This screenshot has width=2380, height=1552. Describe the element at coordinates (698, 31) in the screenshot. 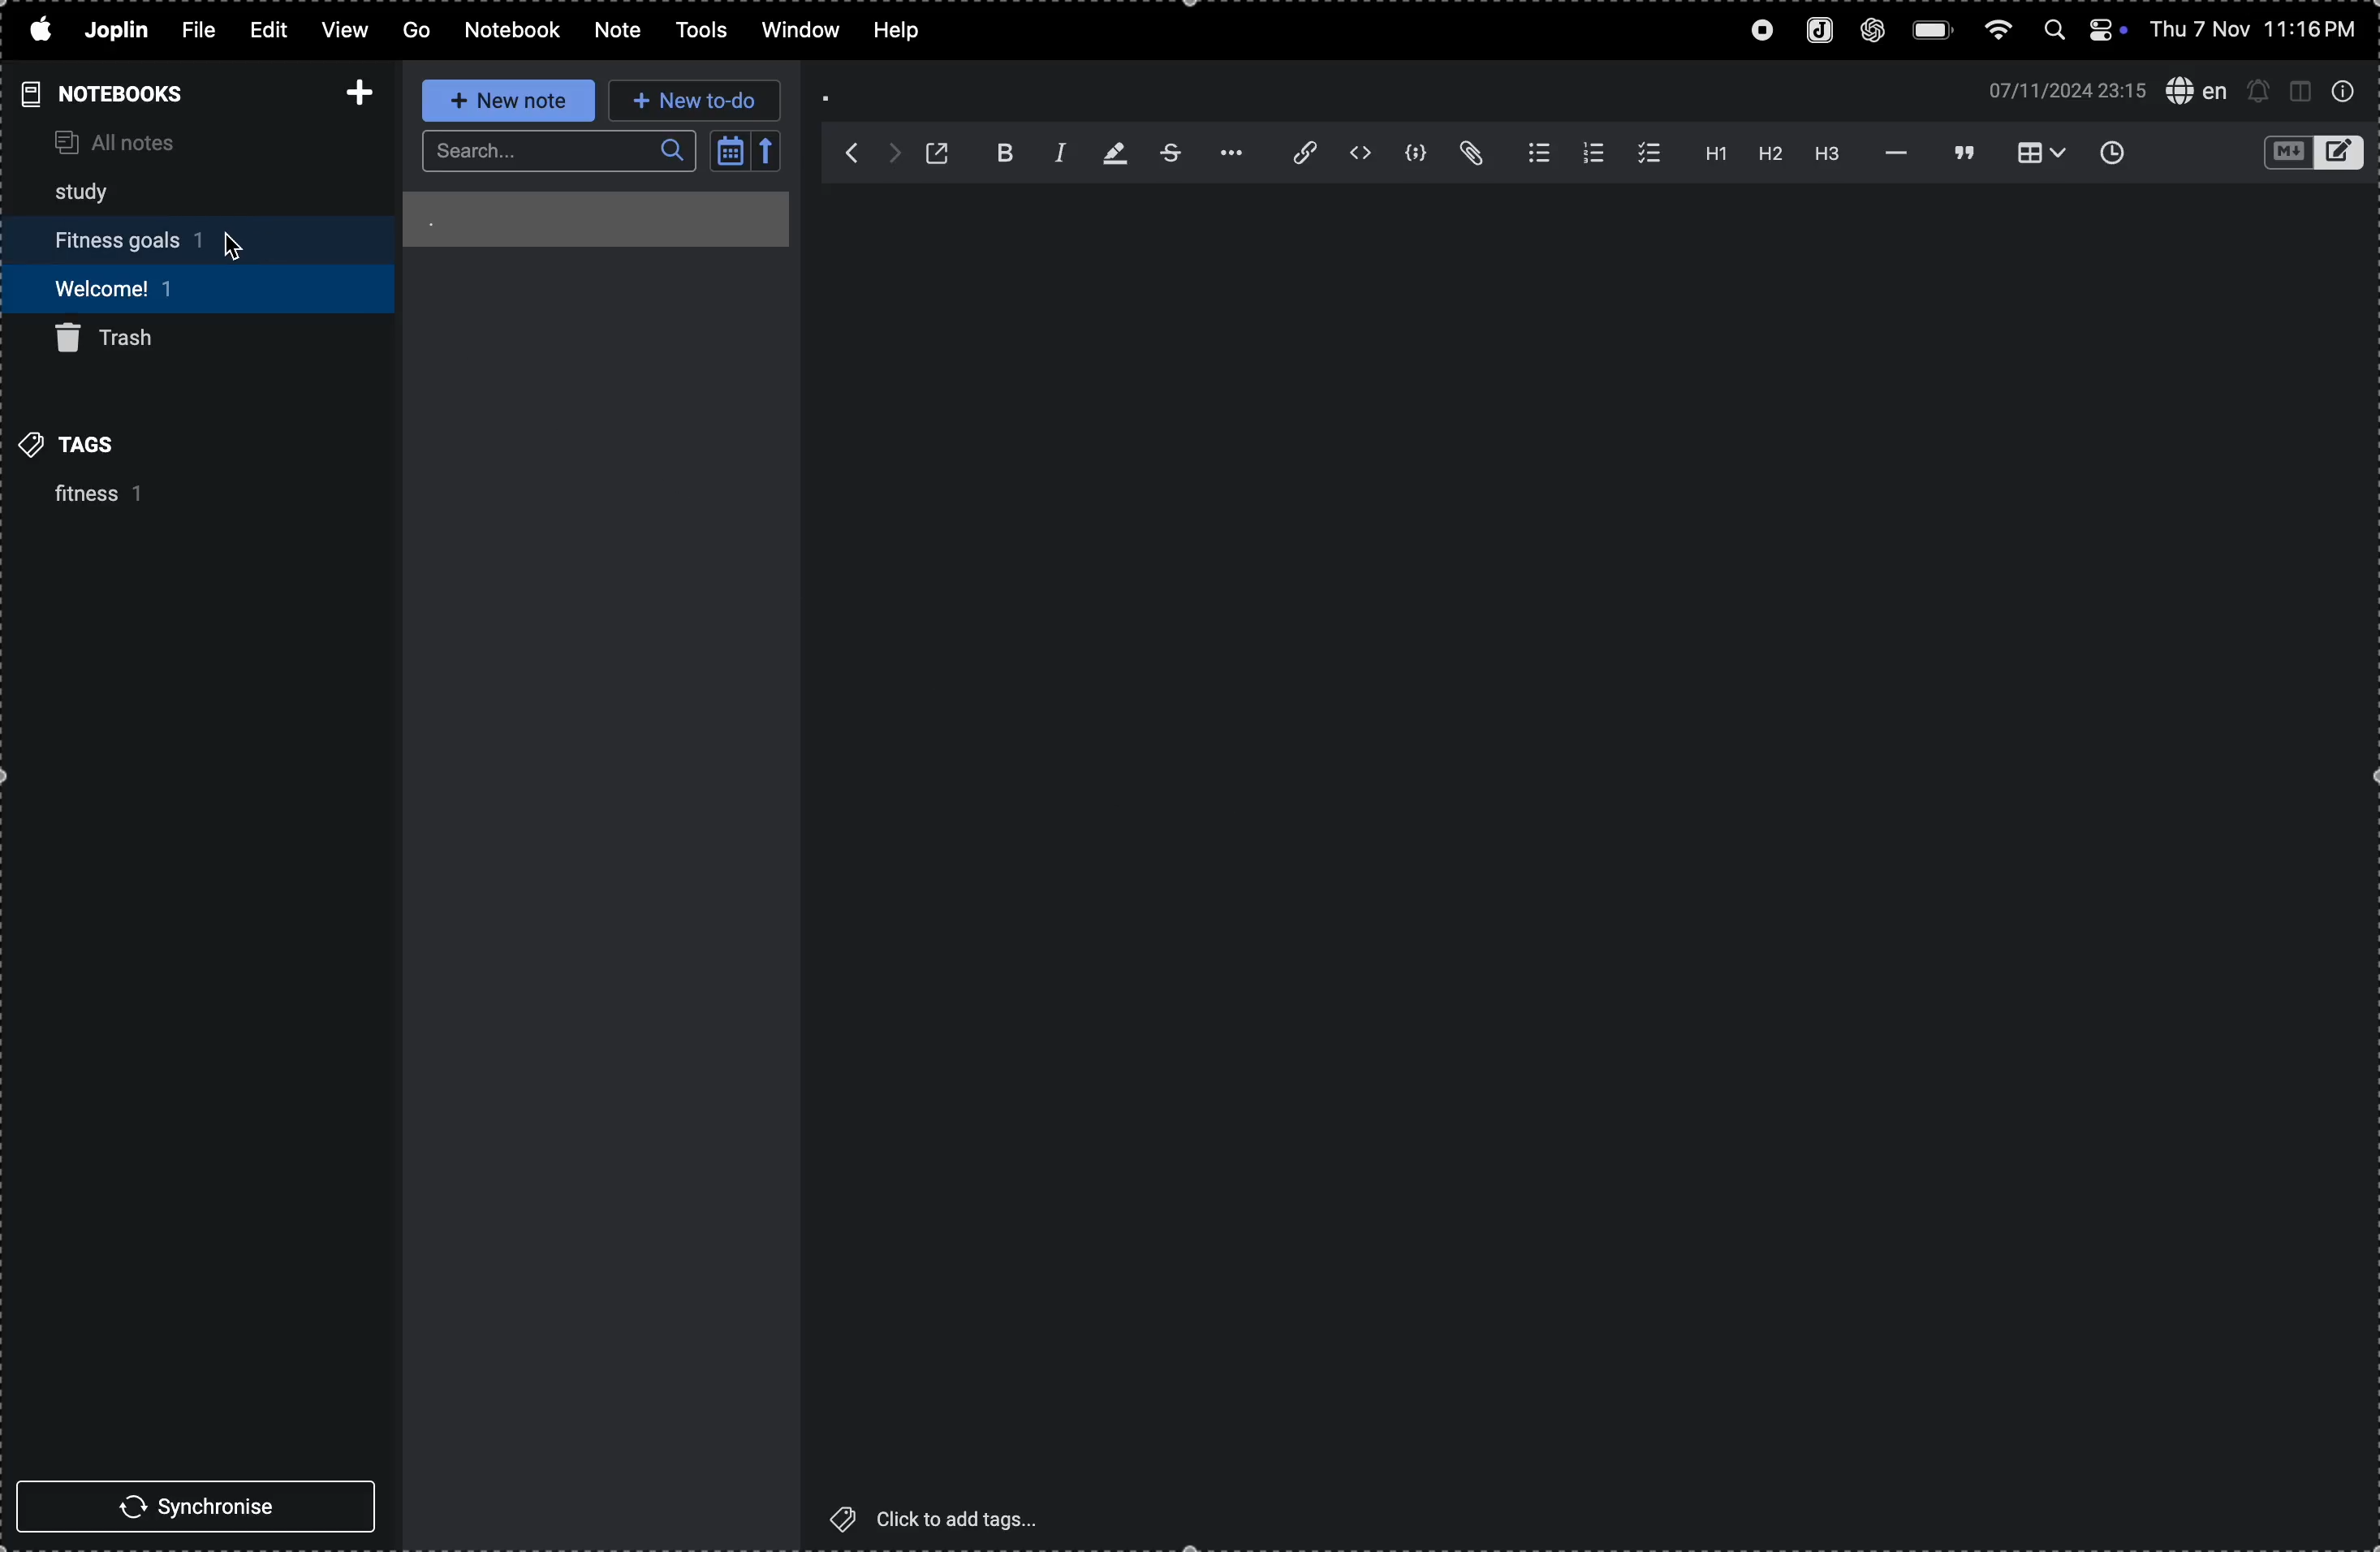

I see `tools` at that location.